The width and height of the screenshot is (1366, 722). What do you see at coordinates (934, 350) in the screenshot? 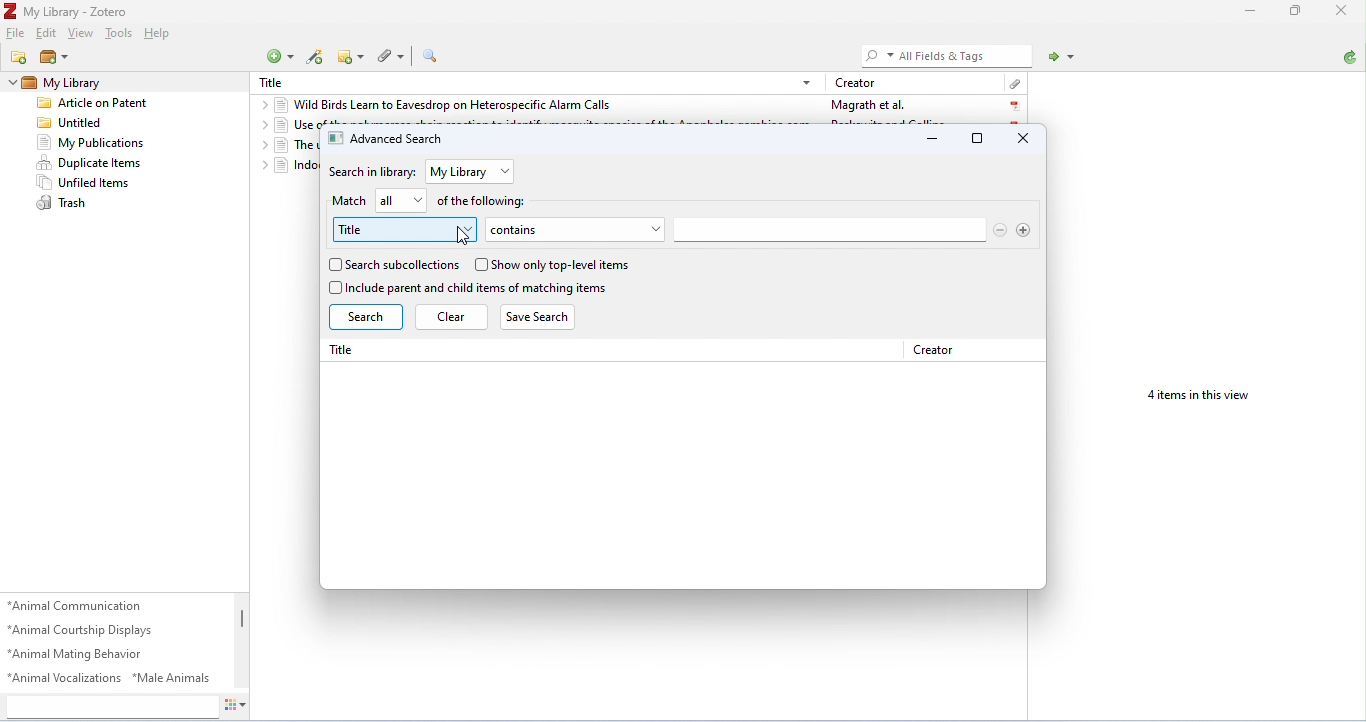
I see `creator` at bounding box center [934, 350].